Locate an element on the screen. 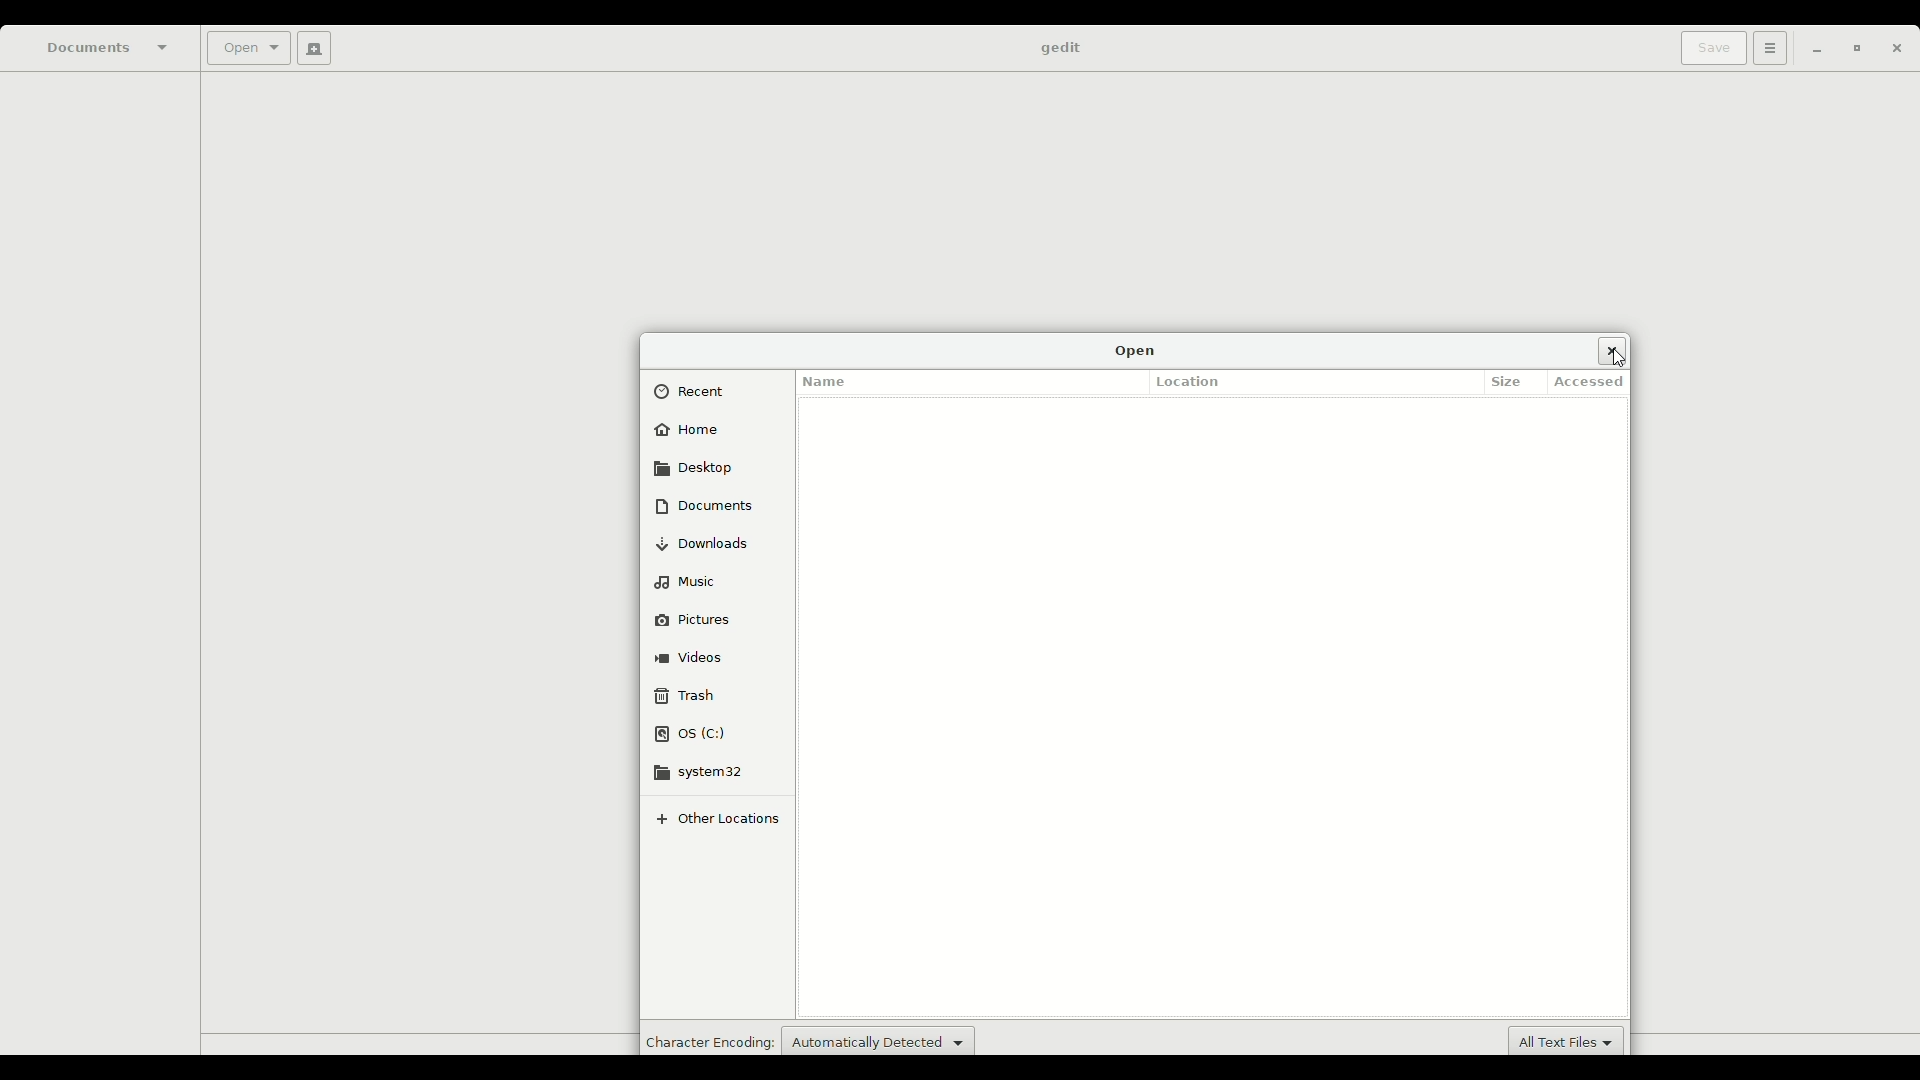  Character encoding is located at coordinates (707, 1041).